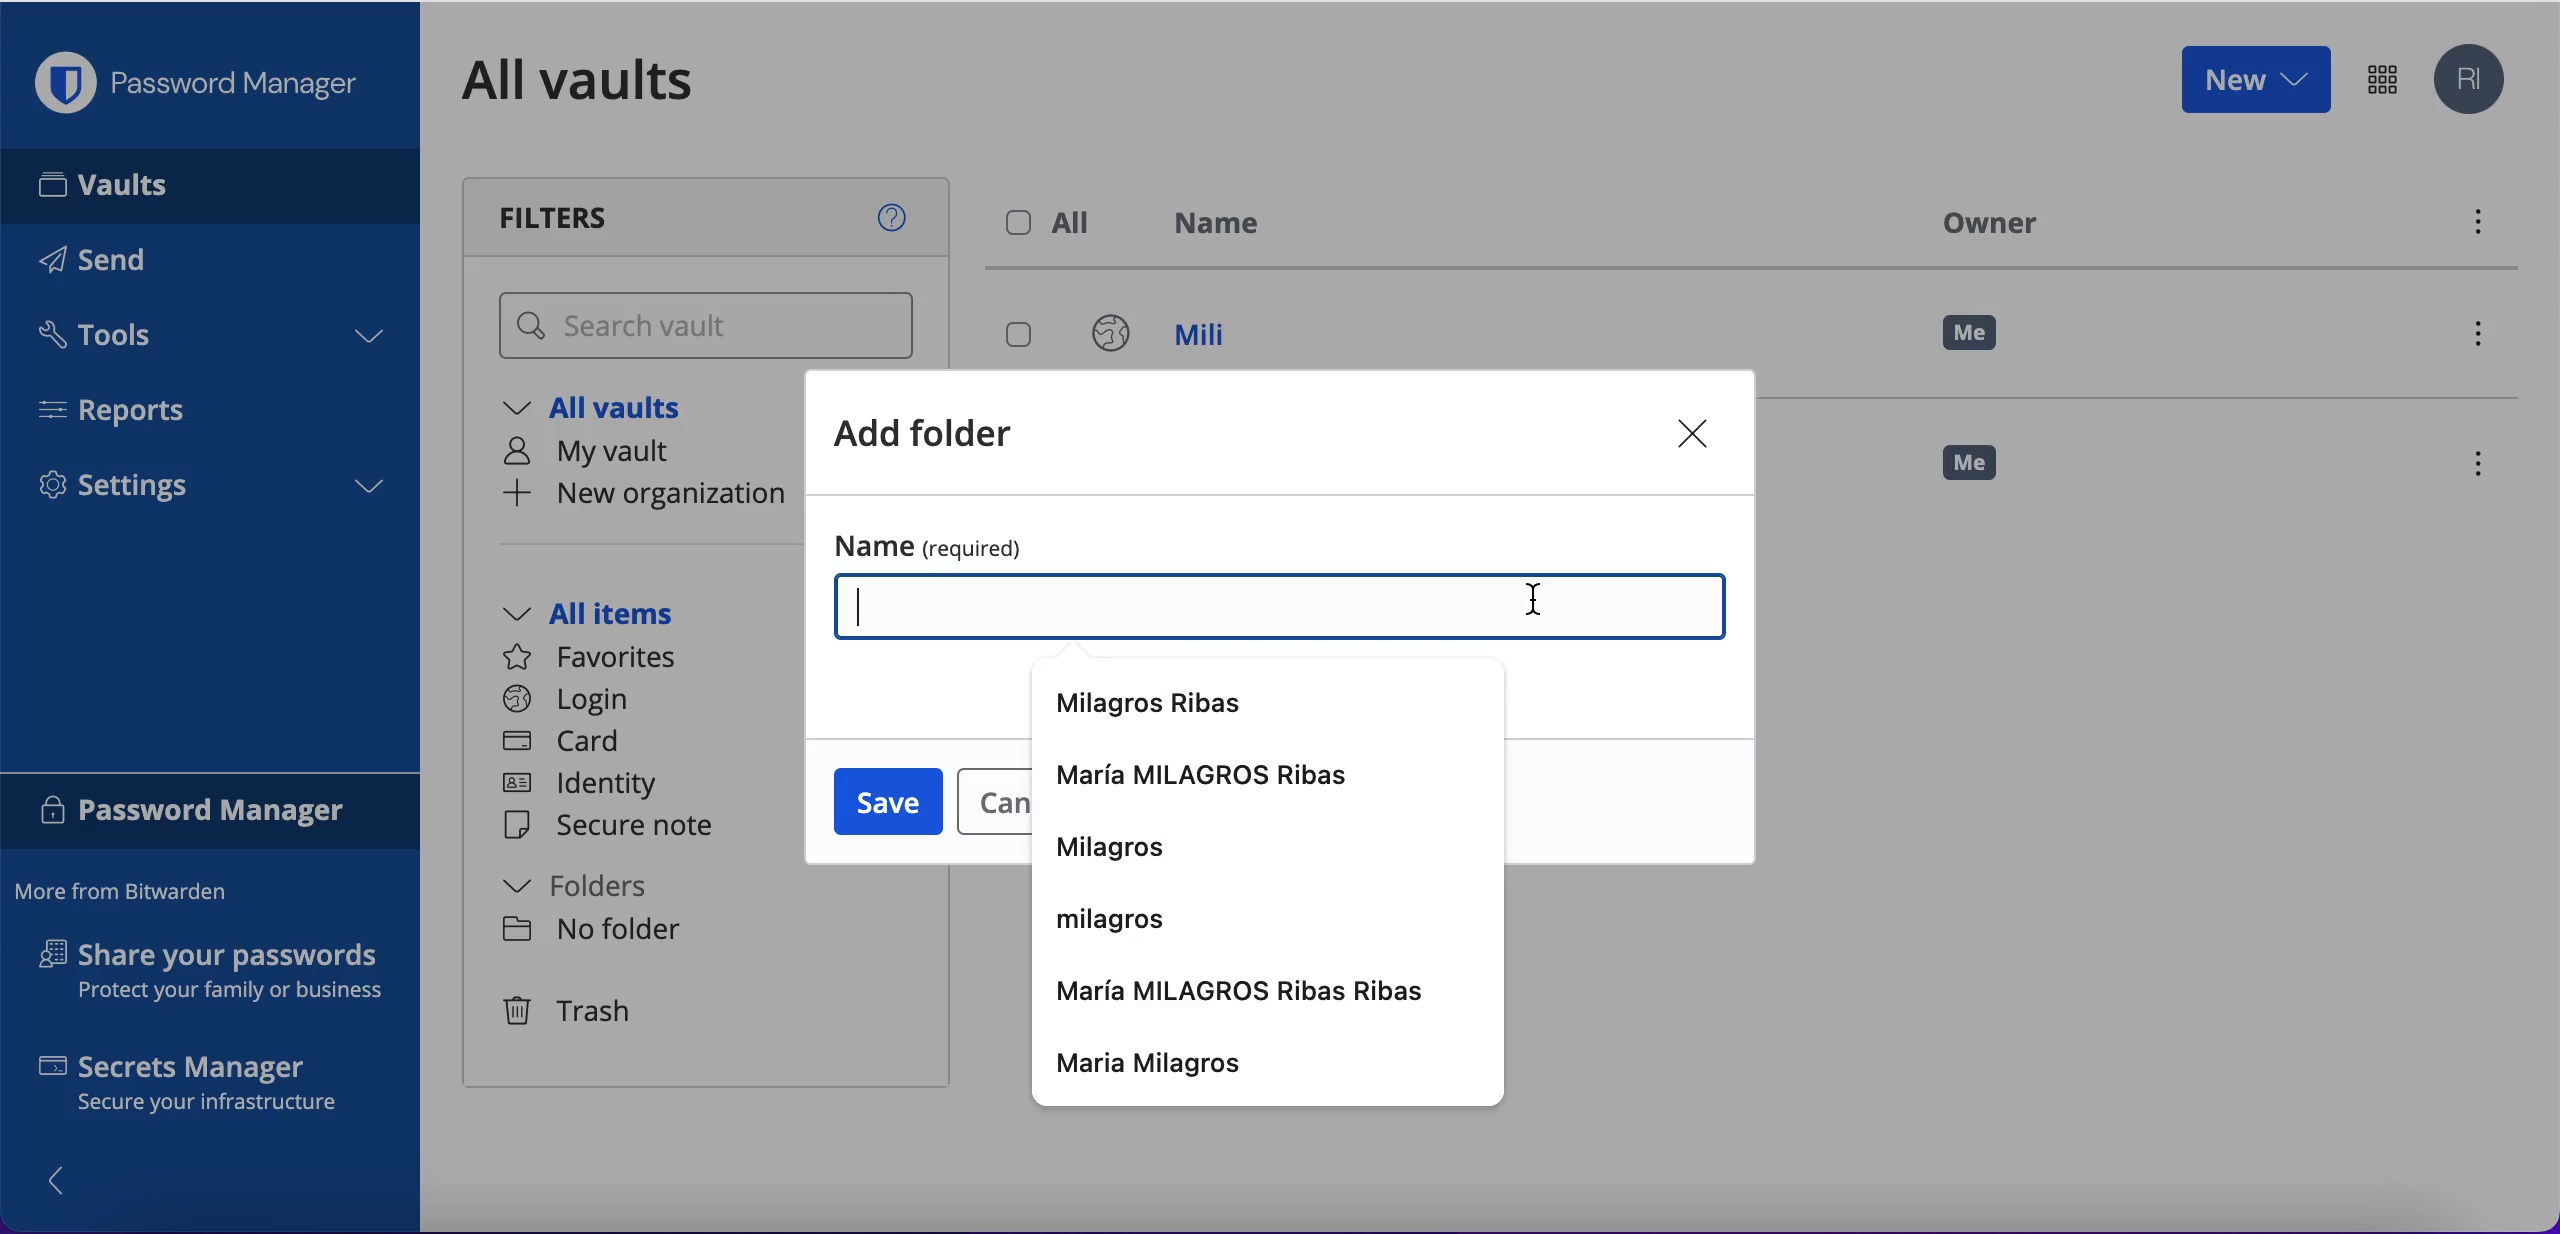 This screenshot has width=2560, height=1234. Describe the element at coordinates (1985, 472) in the screenshot. I see `me` at that location.